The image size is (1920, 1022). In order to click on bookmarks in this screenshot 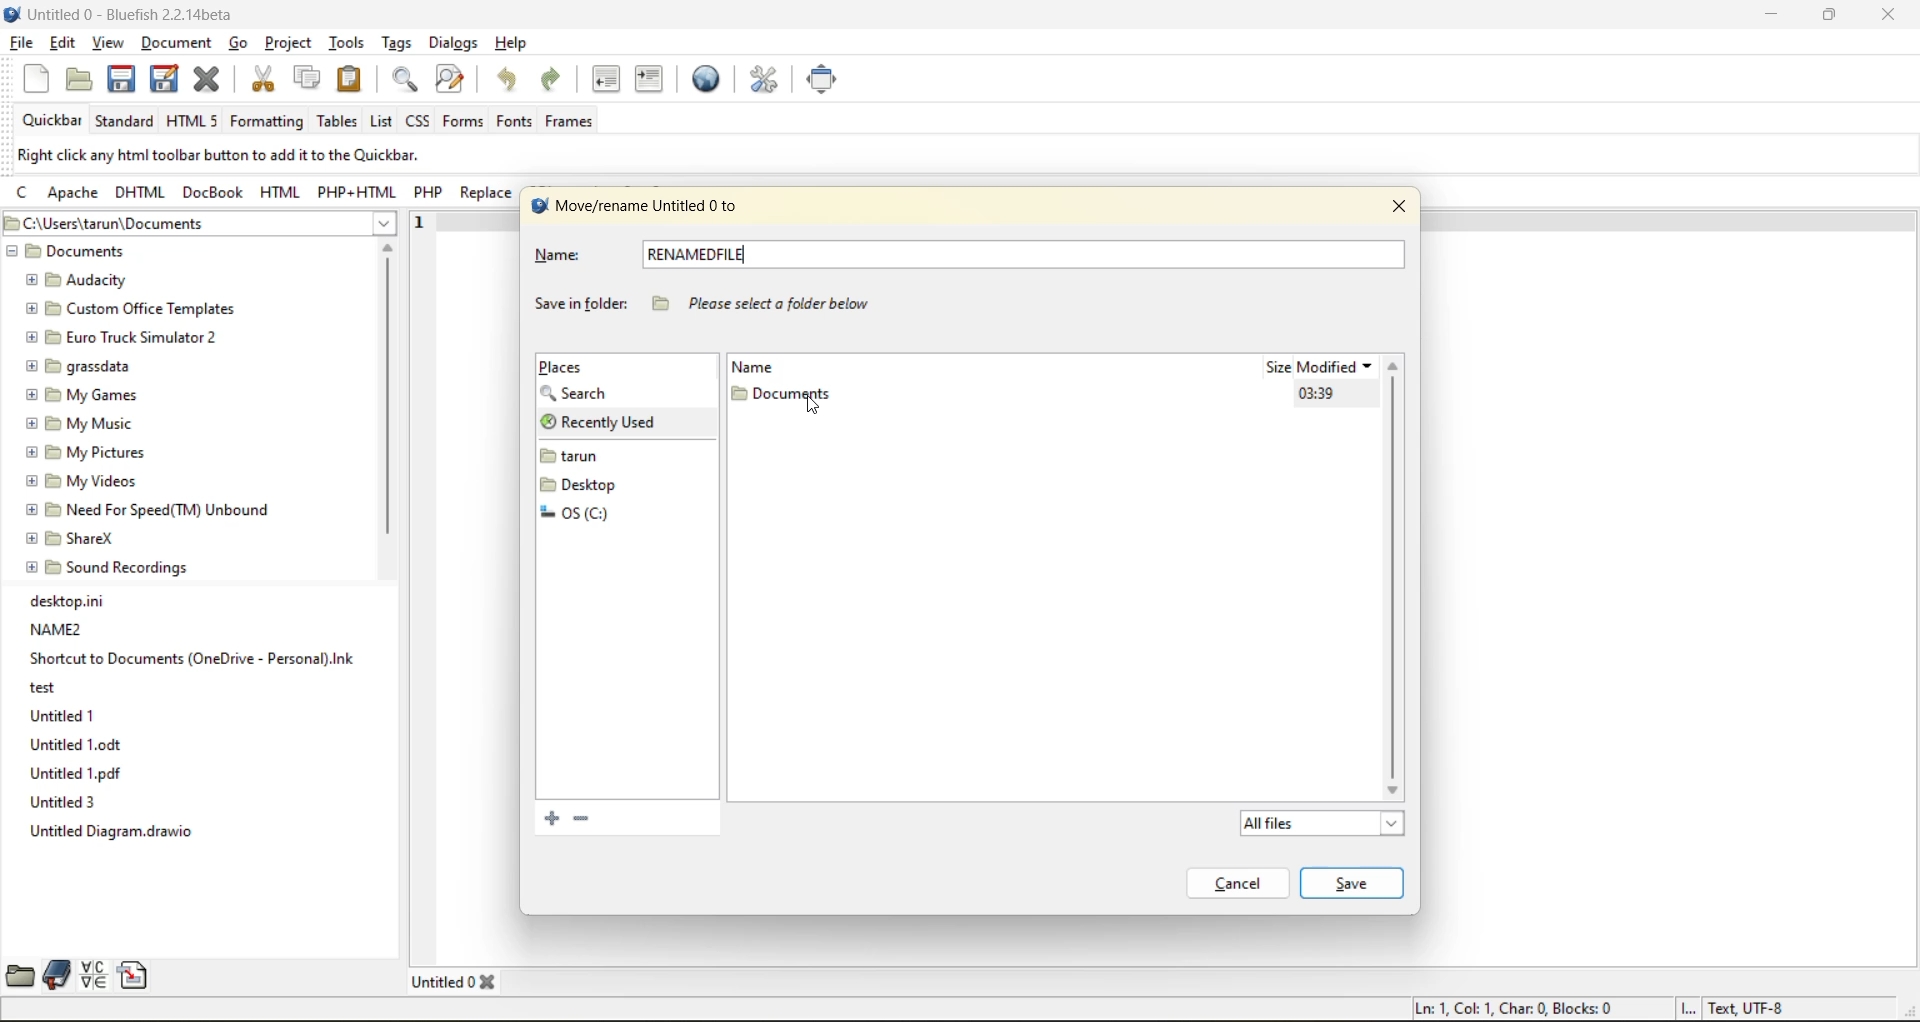, I will do `click(55, 976)`.